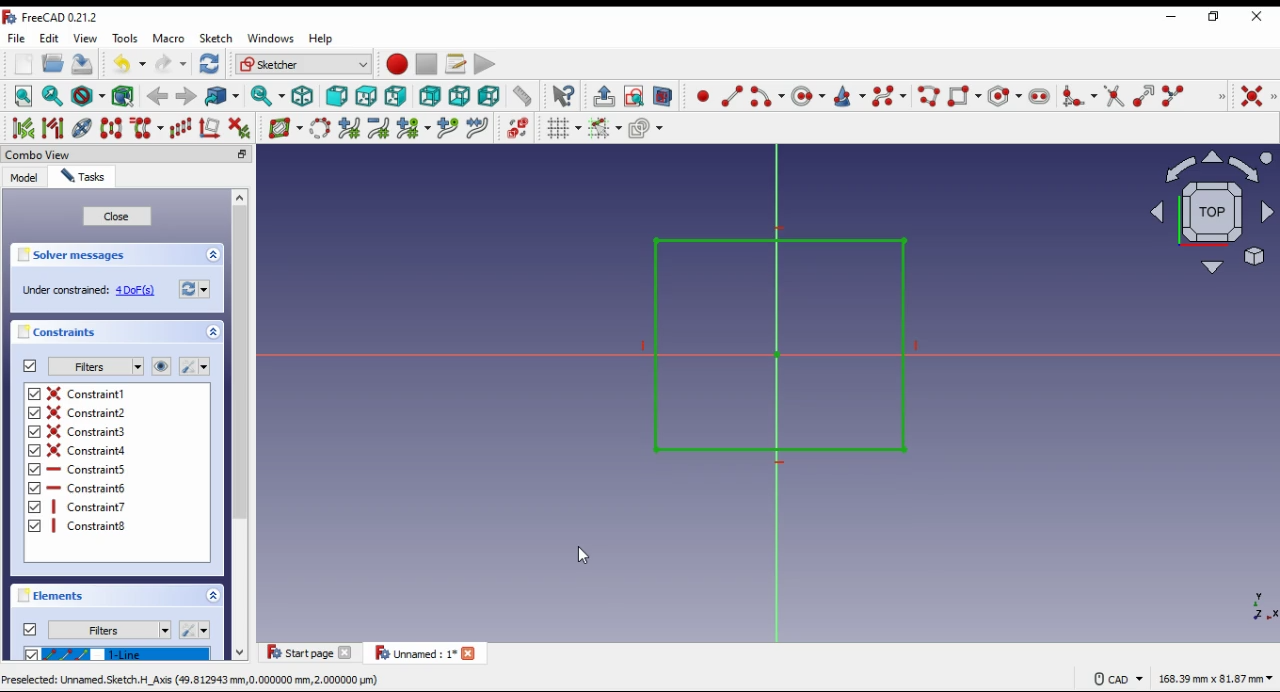 The height and width of the screenshot is (692, 1280). I want to click on macro, so click(169, 38).